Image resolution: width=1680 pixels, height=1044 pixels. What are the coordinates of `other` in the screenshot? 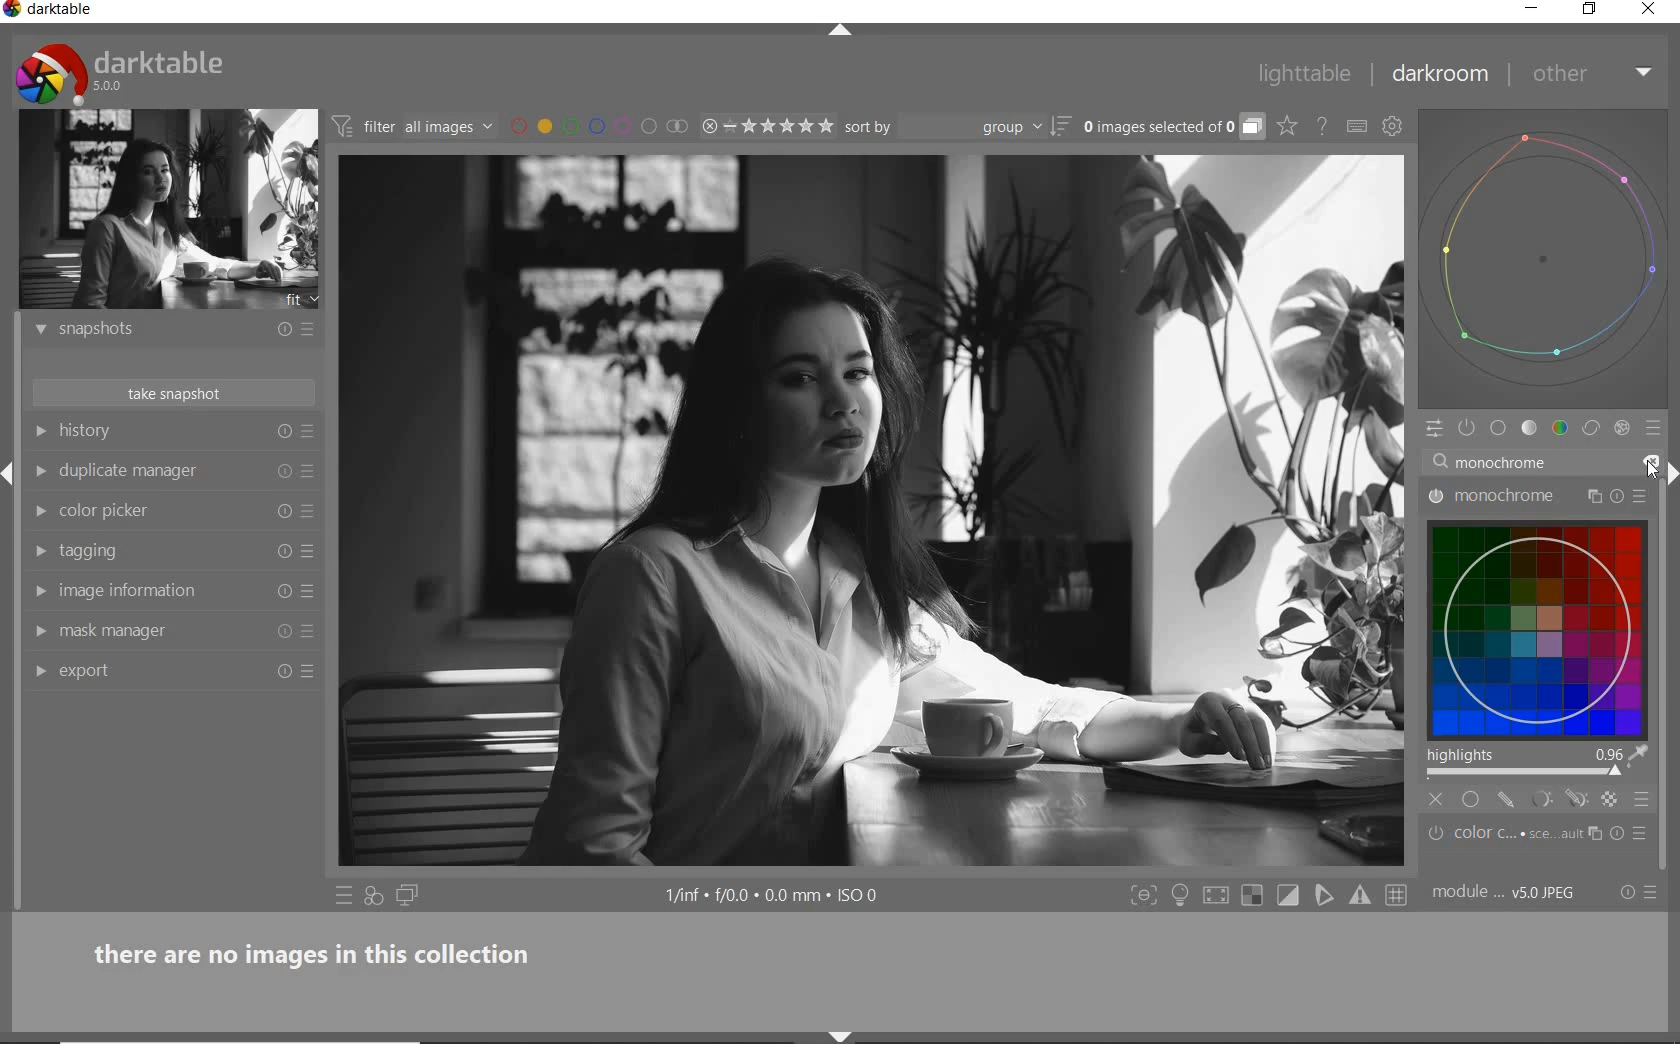 It's located at (1595, 73).